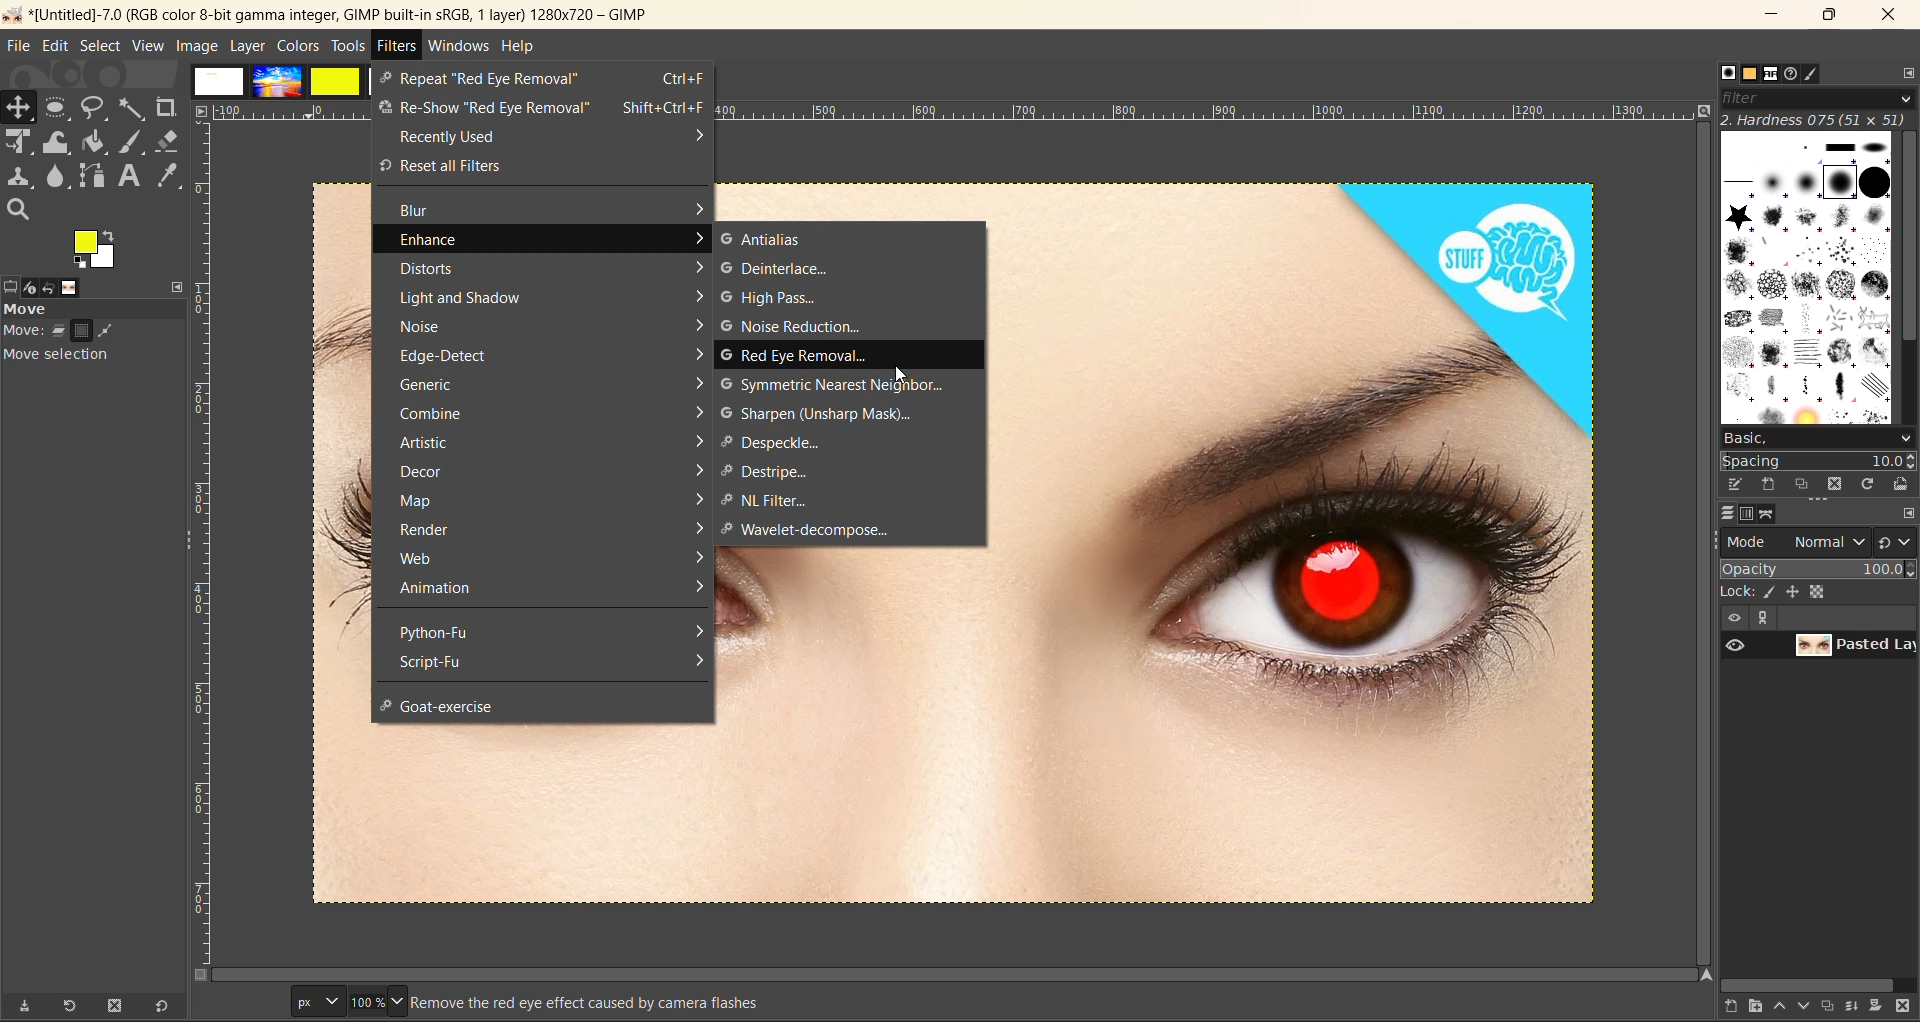 Image resolution: width=1920 pixels, height=1022 pixels. Describe the element at coordinates (1721, 1008) in the screenshot. I see `create a new layer` at that location.